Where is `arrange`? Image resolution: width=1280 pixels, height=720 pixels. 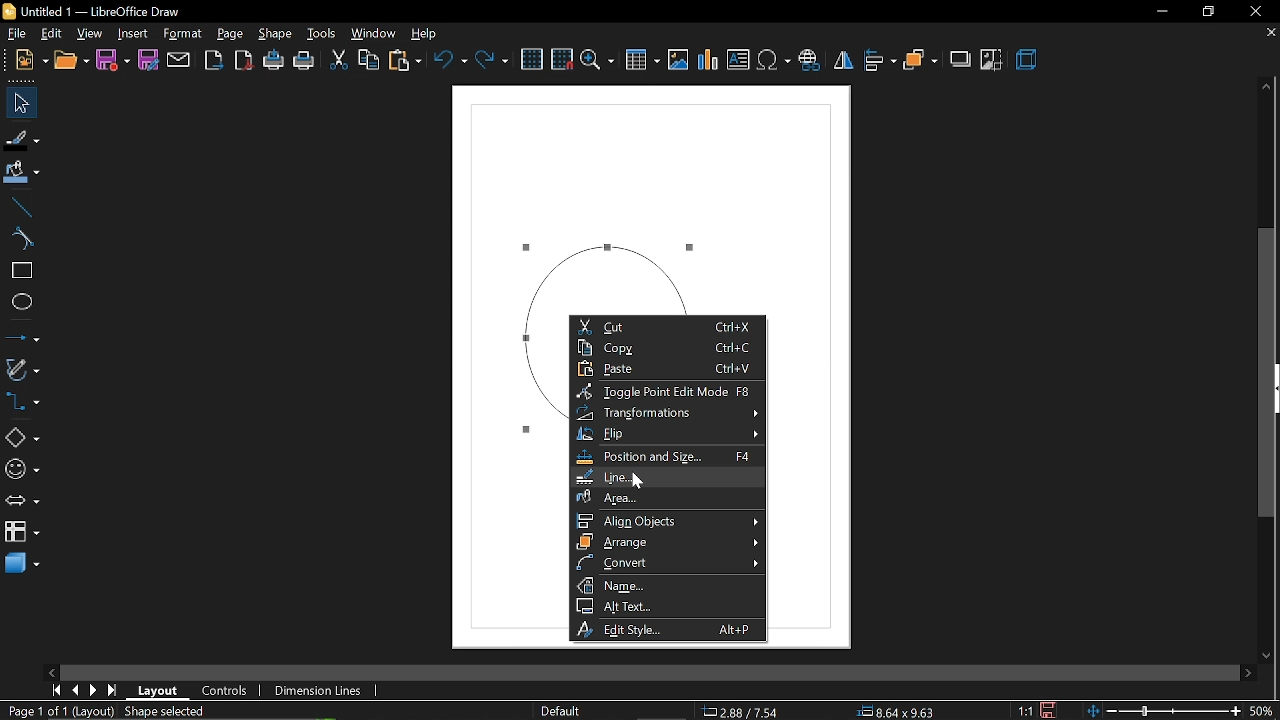 arrange is located at coordinates (670, 542).